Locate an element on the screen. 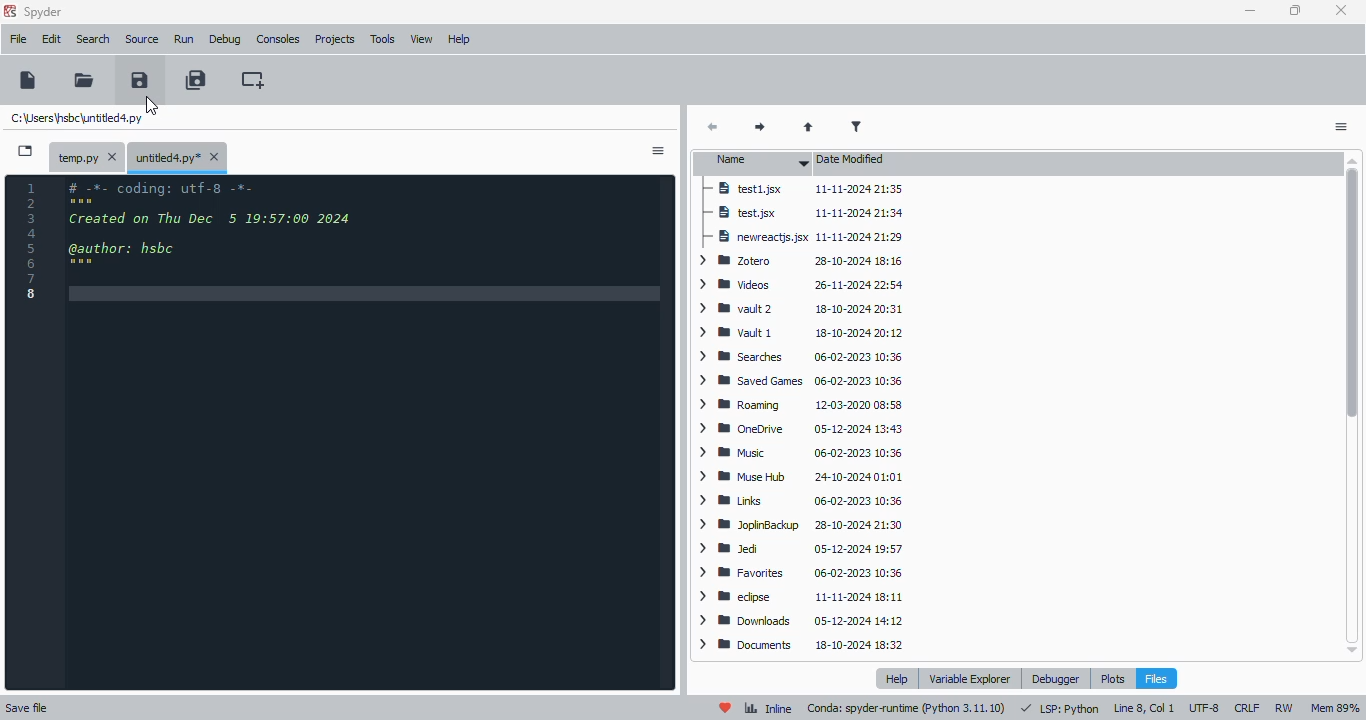 The height and width of the screenshot is (720, 1366). save file is located at coordinates (139, 79).